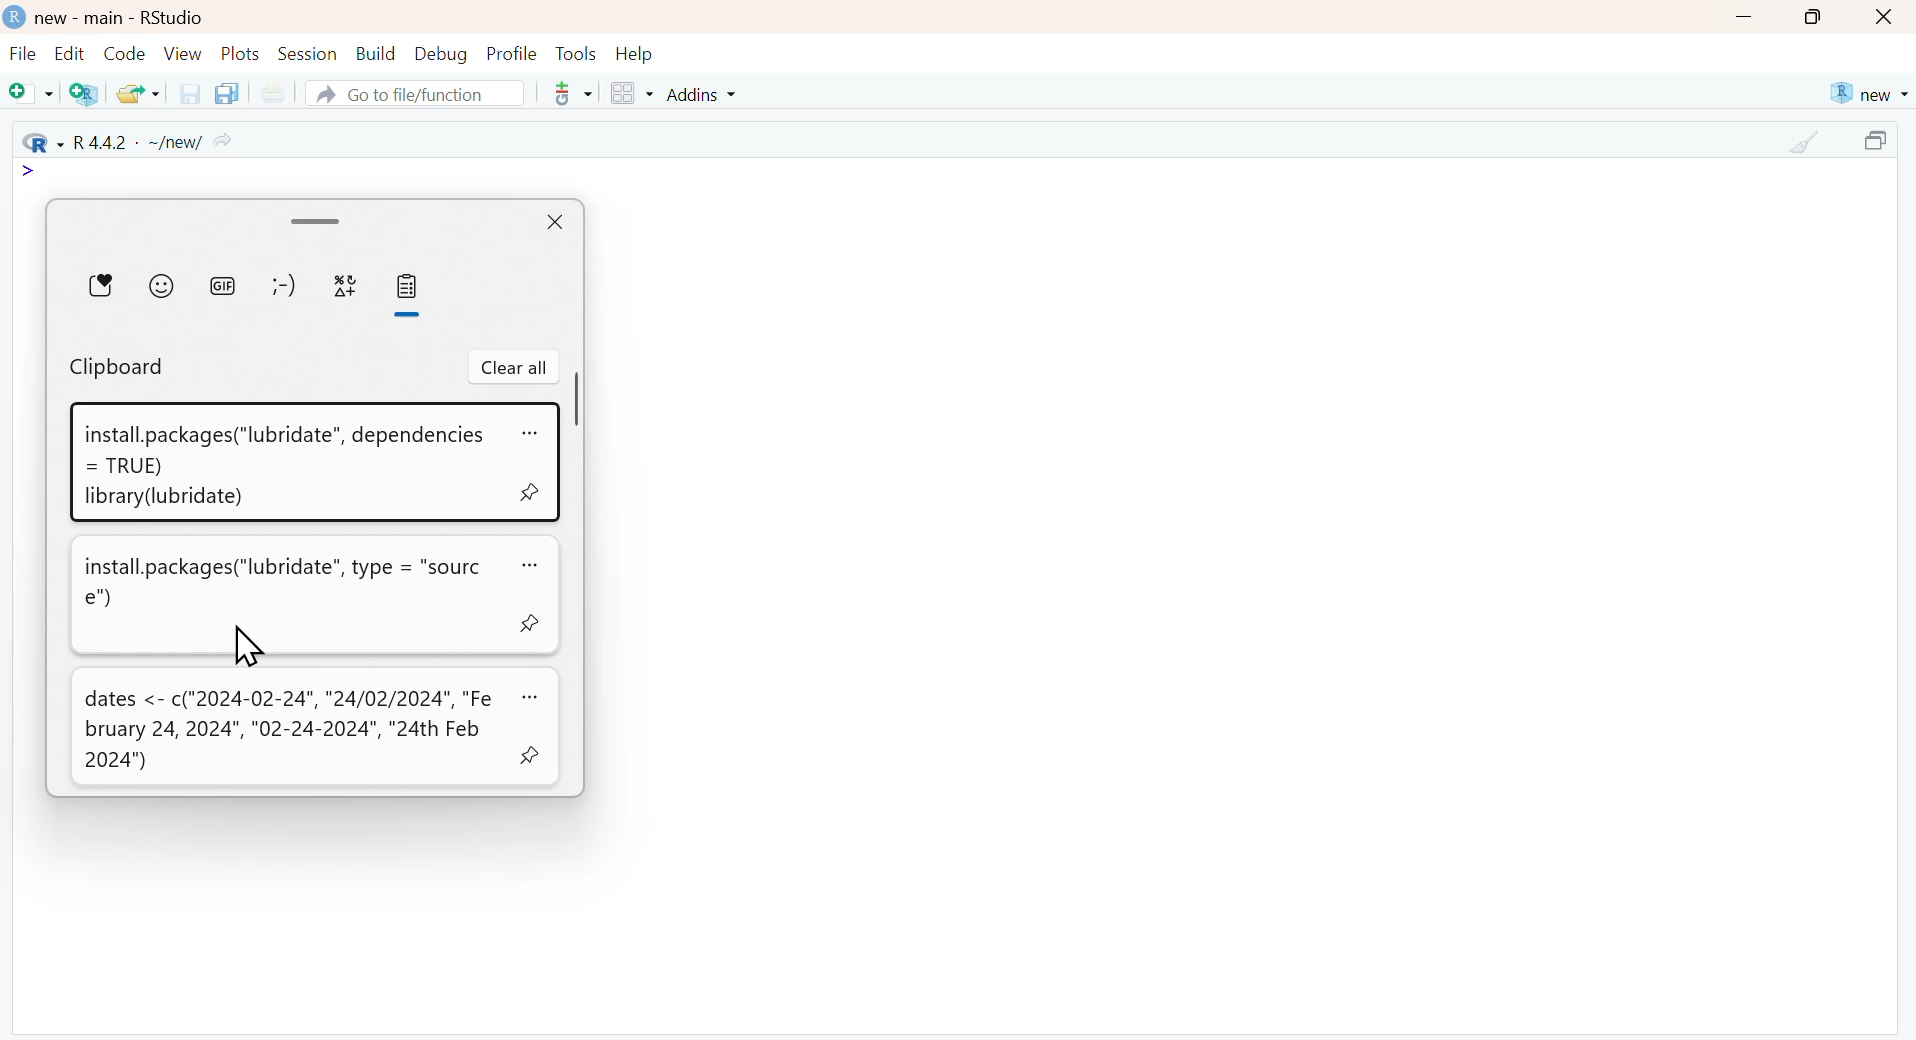  What do you see at coordinates (409, 287) in the screenshot?
I see `clipboard` at bounding box center [409, 287].